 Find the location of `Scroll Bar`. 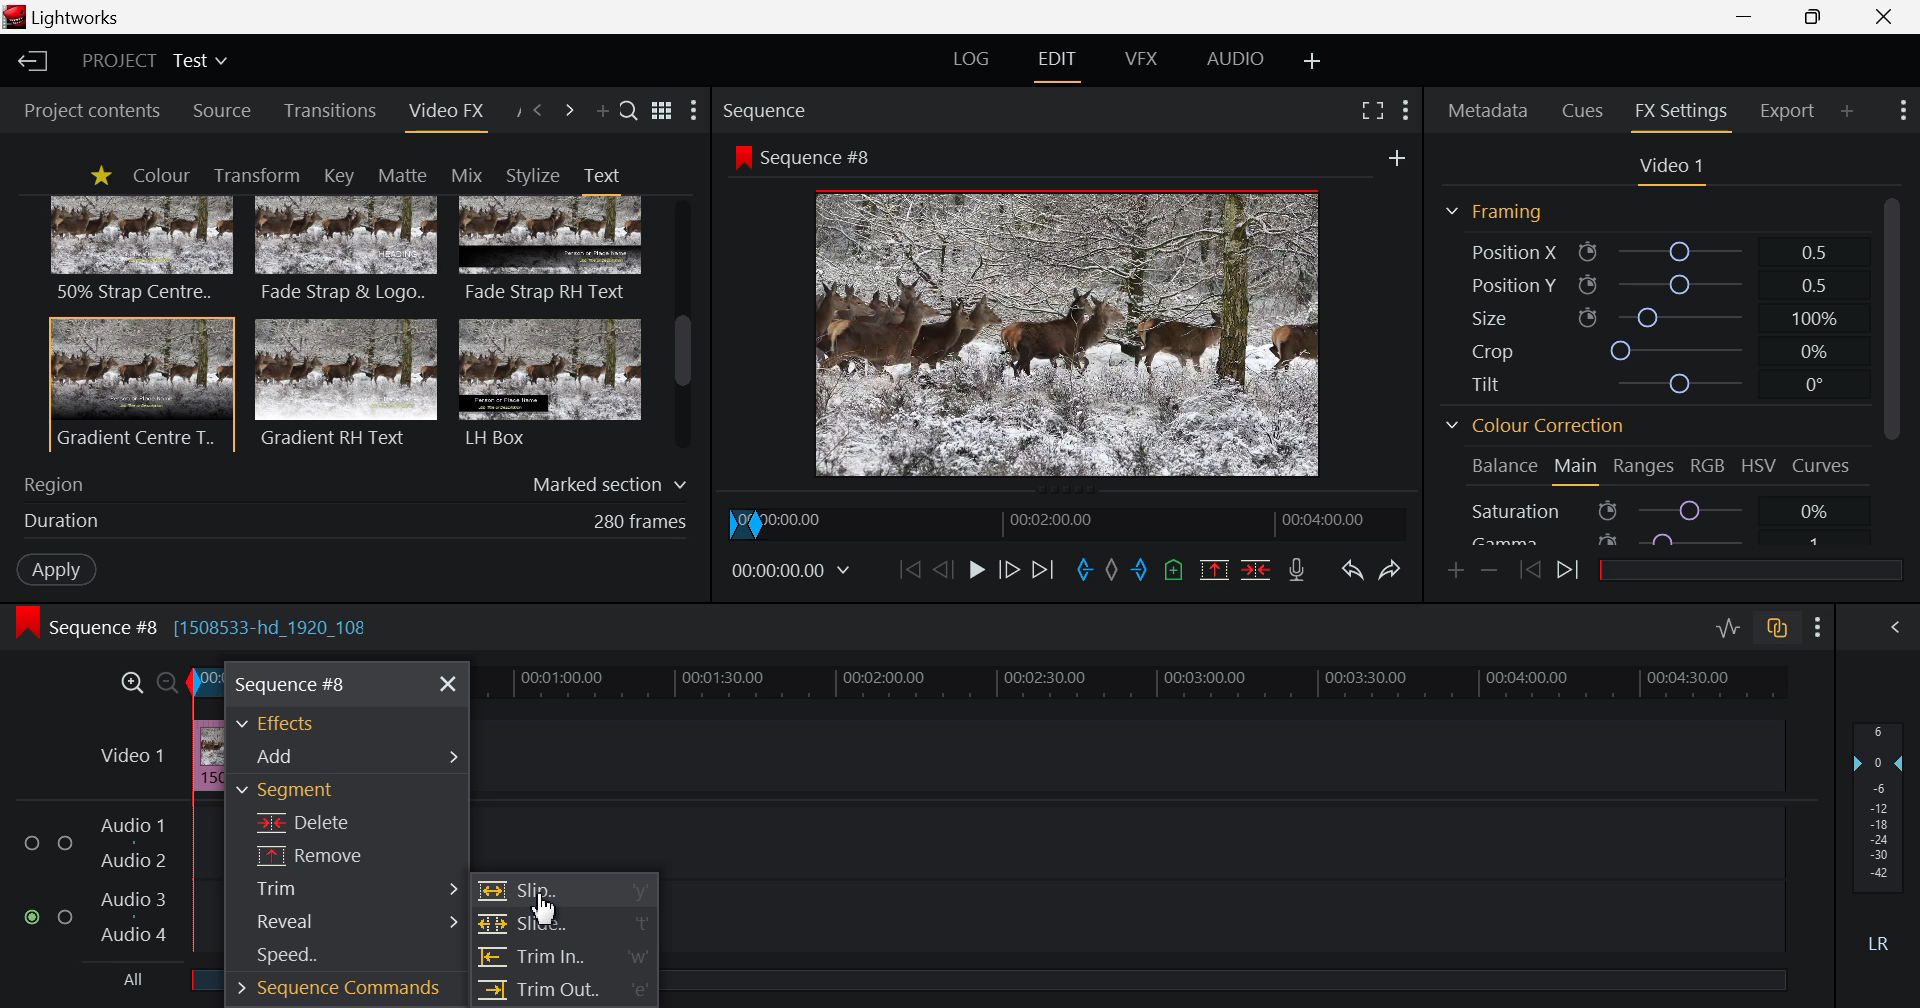

Scroll Bar is located at coordinates (683, 326).